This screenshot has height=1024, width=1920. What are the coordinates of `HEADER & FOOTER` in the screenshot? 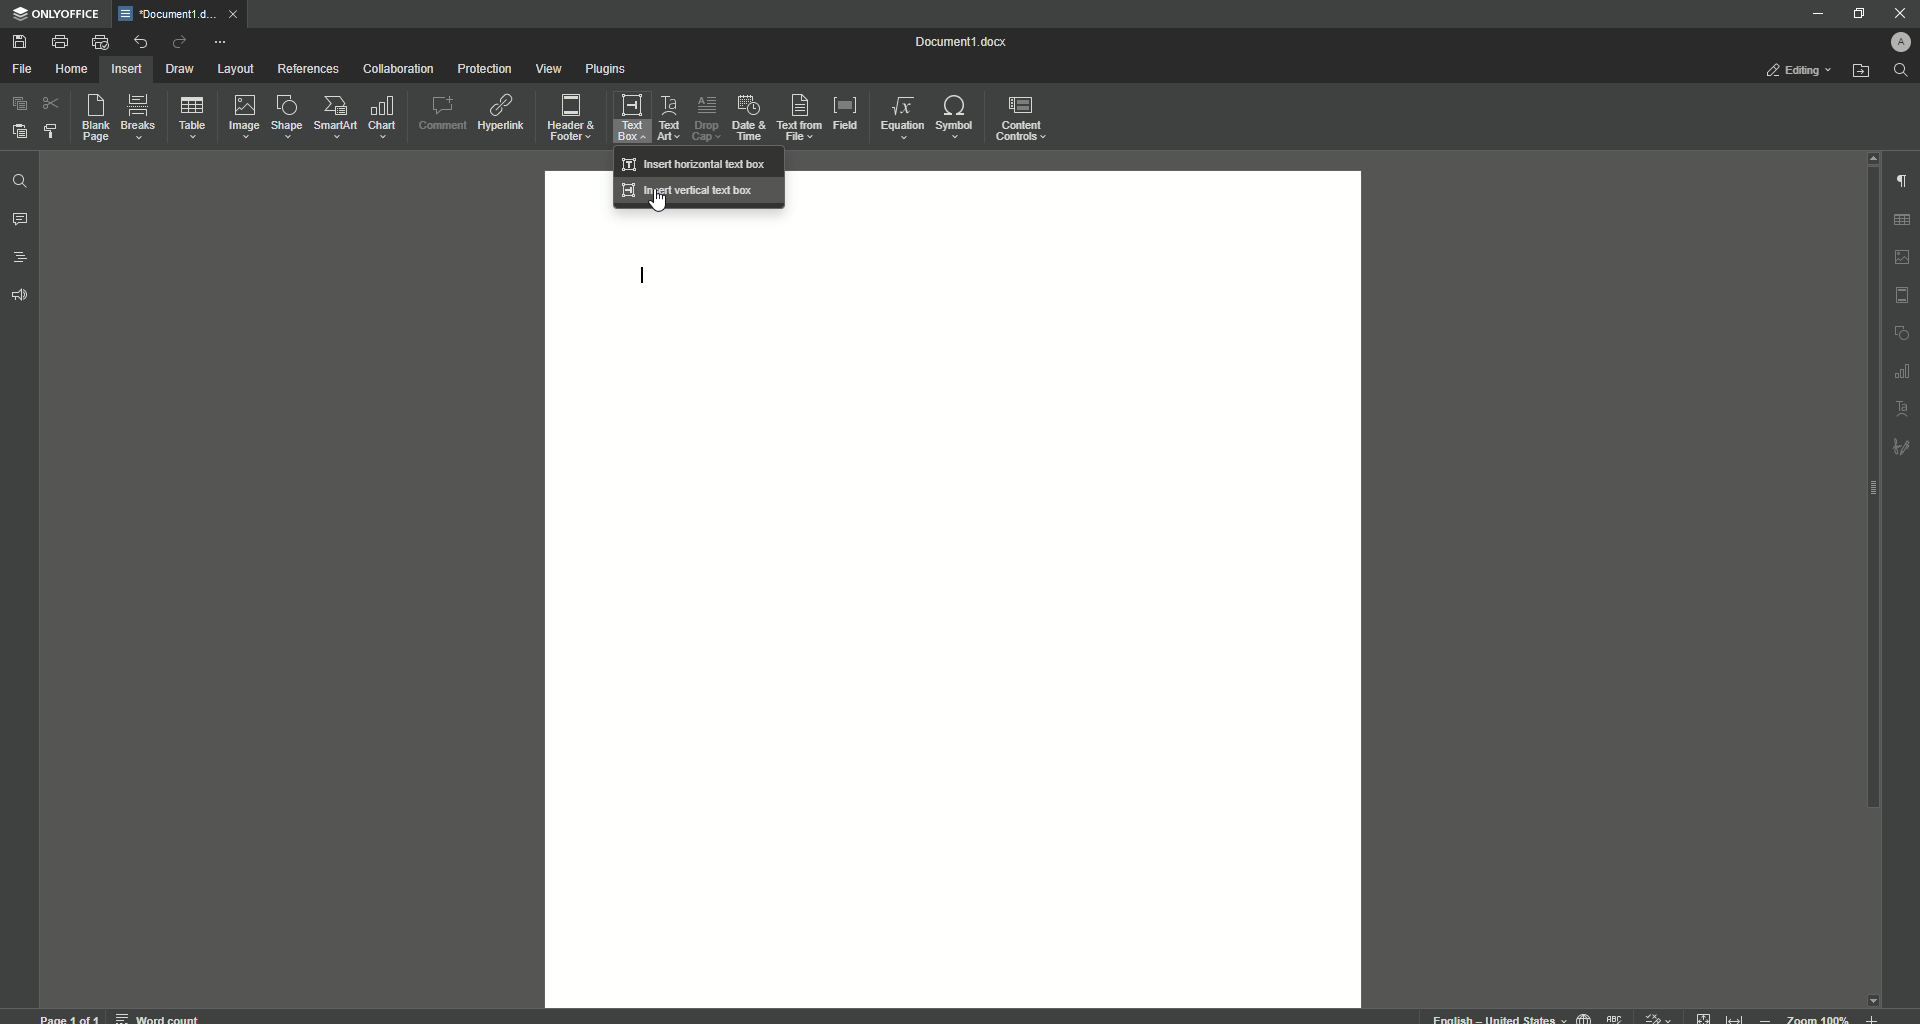 It's located at (1902, 296).